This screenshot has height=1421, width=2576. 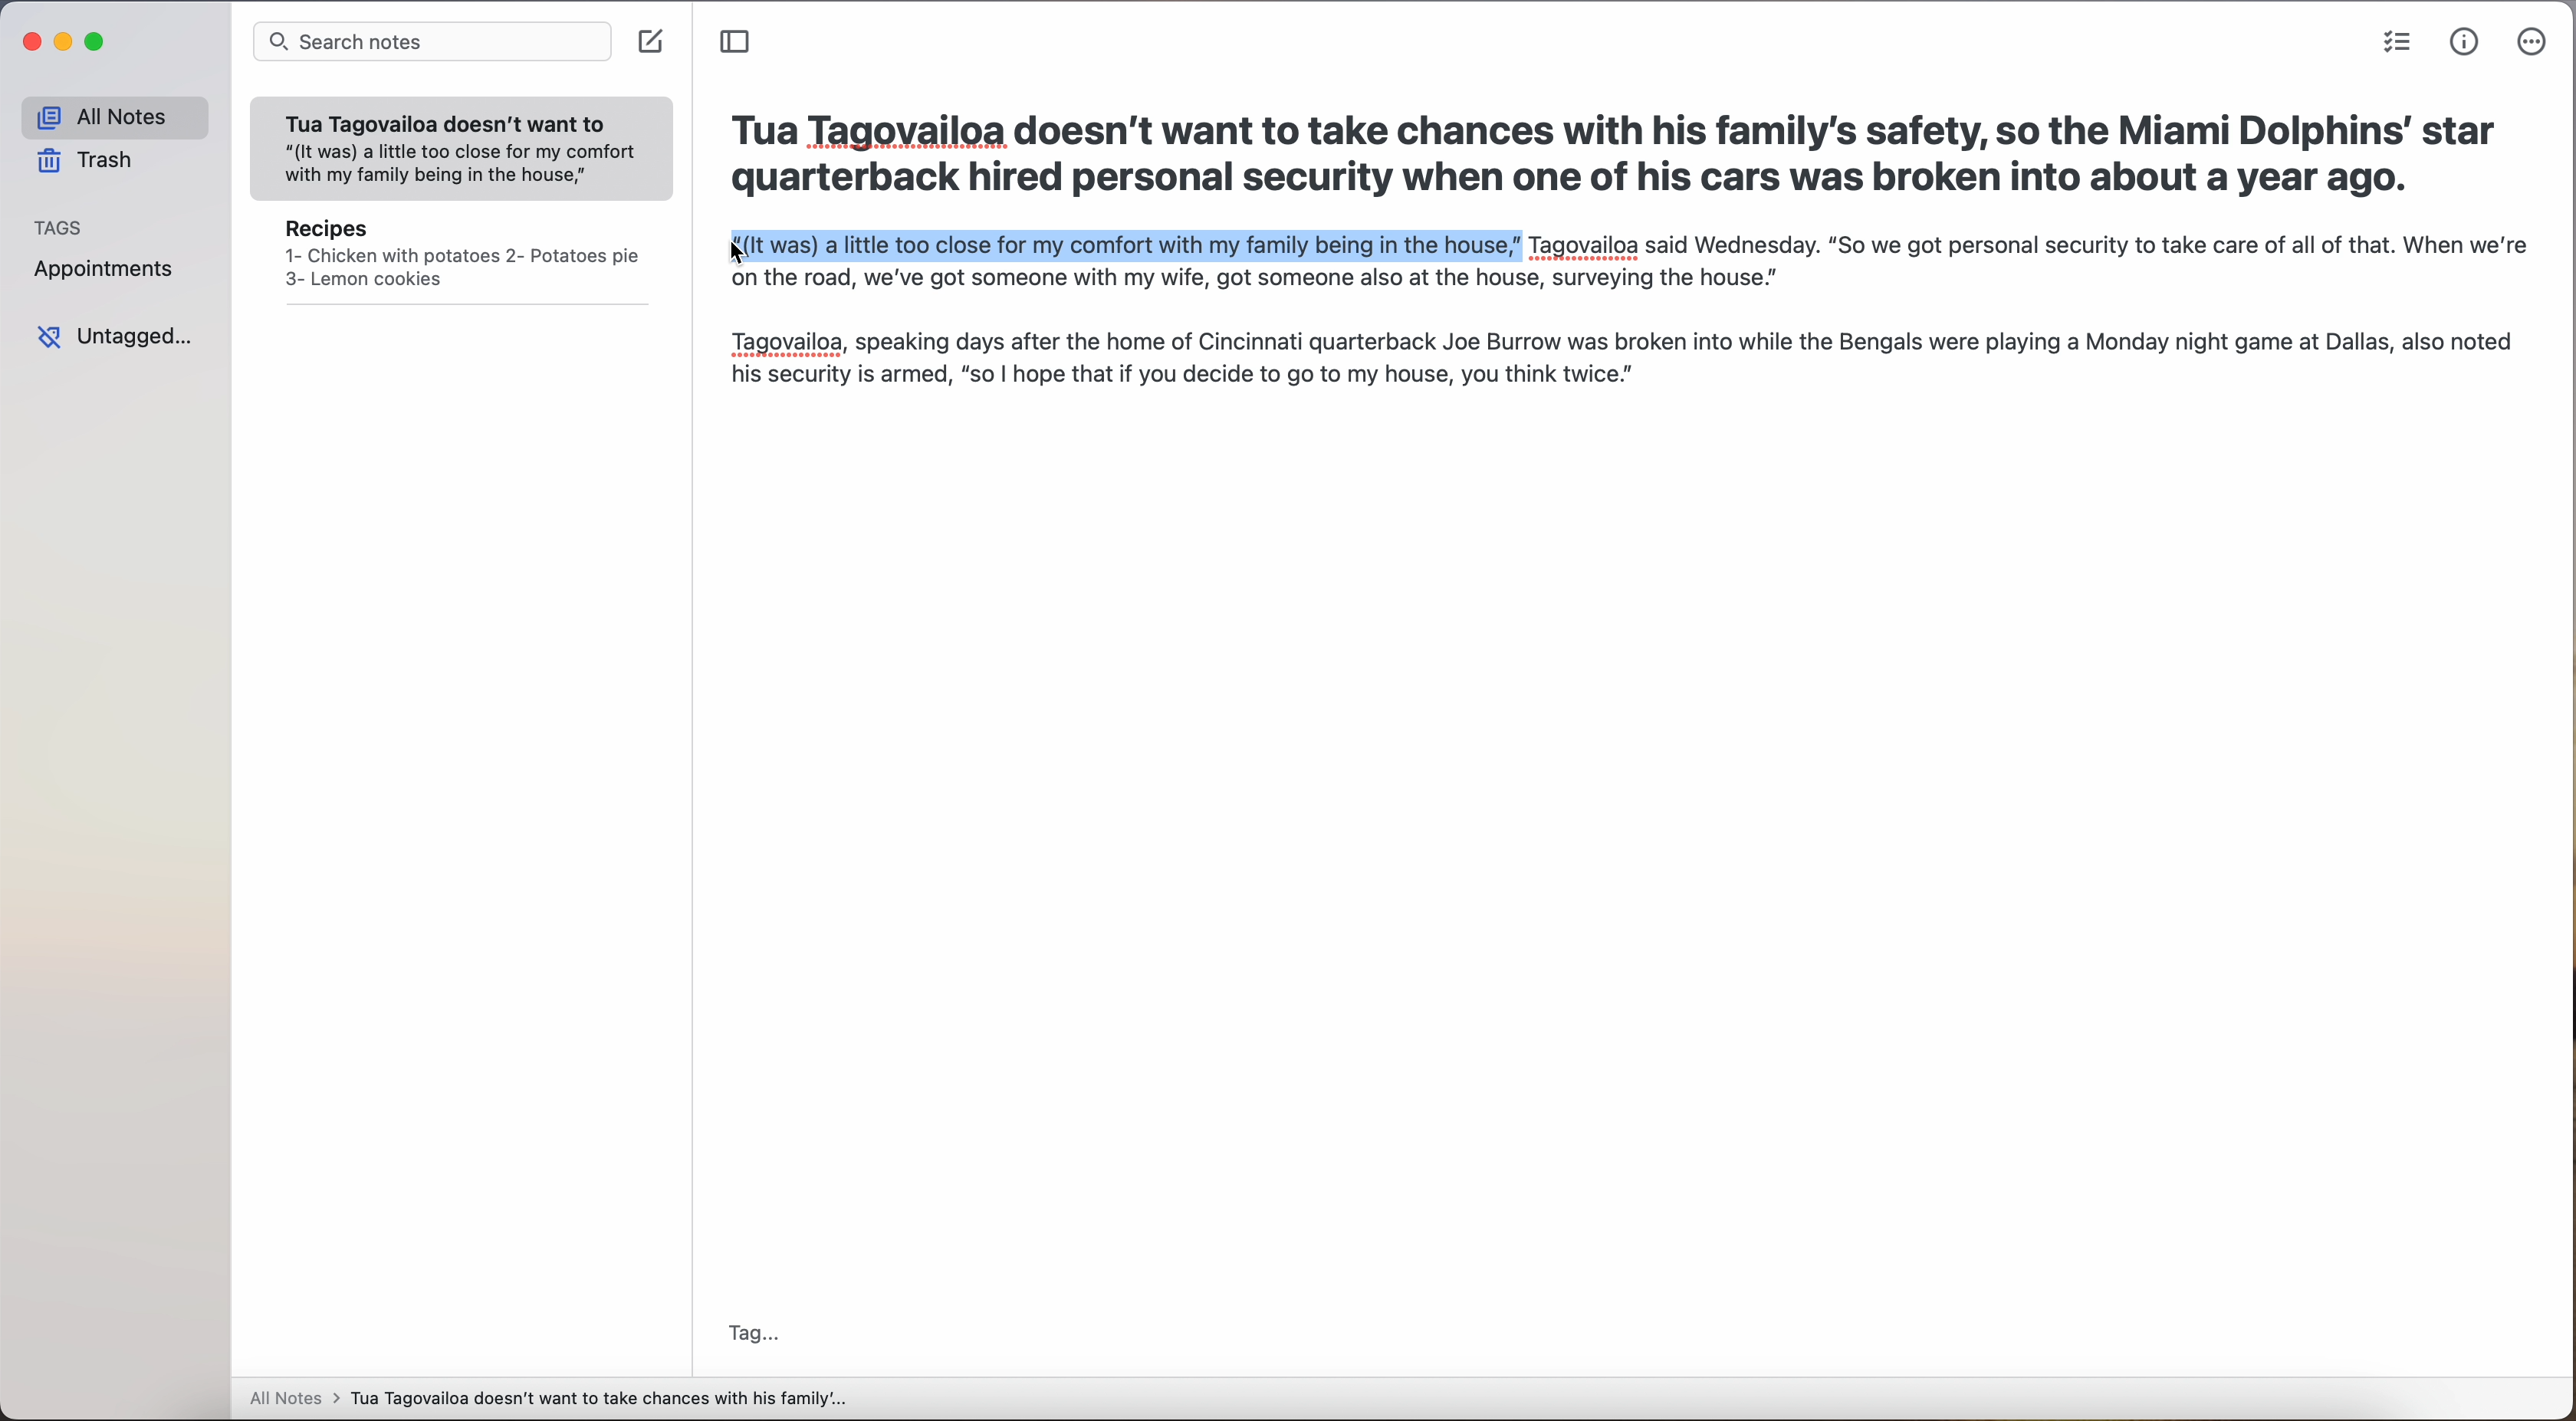 What do you see at coordinates (737, 42) in the screenshot?
I see `toggle sidebar` at bounding box center [737, 42].